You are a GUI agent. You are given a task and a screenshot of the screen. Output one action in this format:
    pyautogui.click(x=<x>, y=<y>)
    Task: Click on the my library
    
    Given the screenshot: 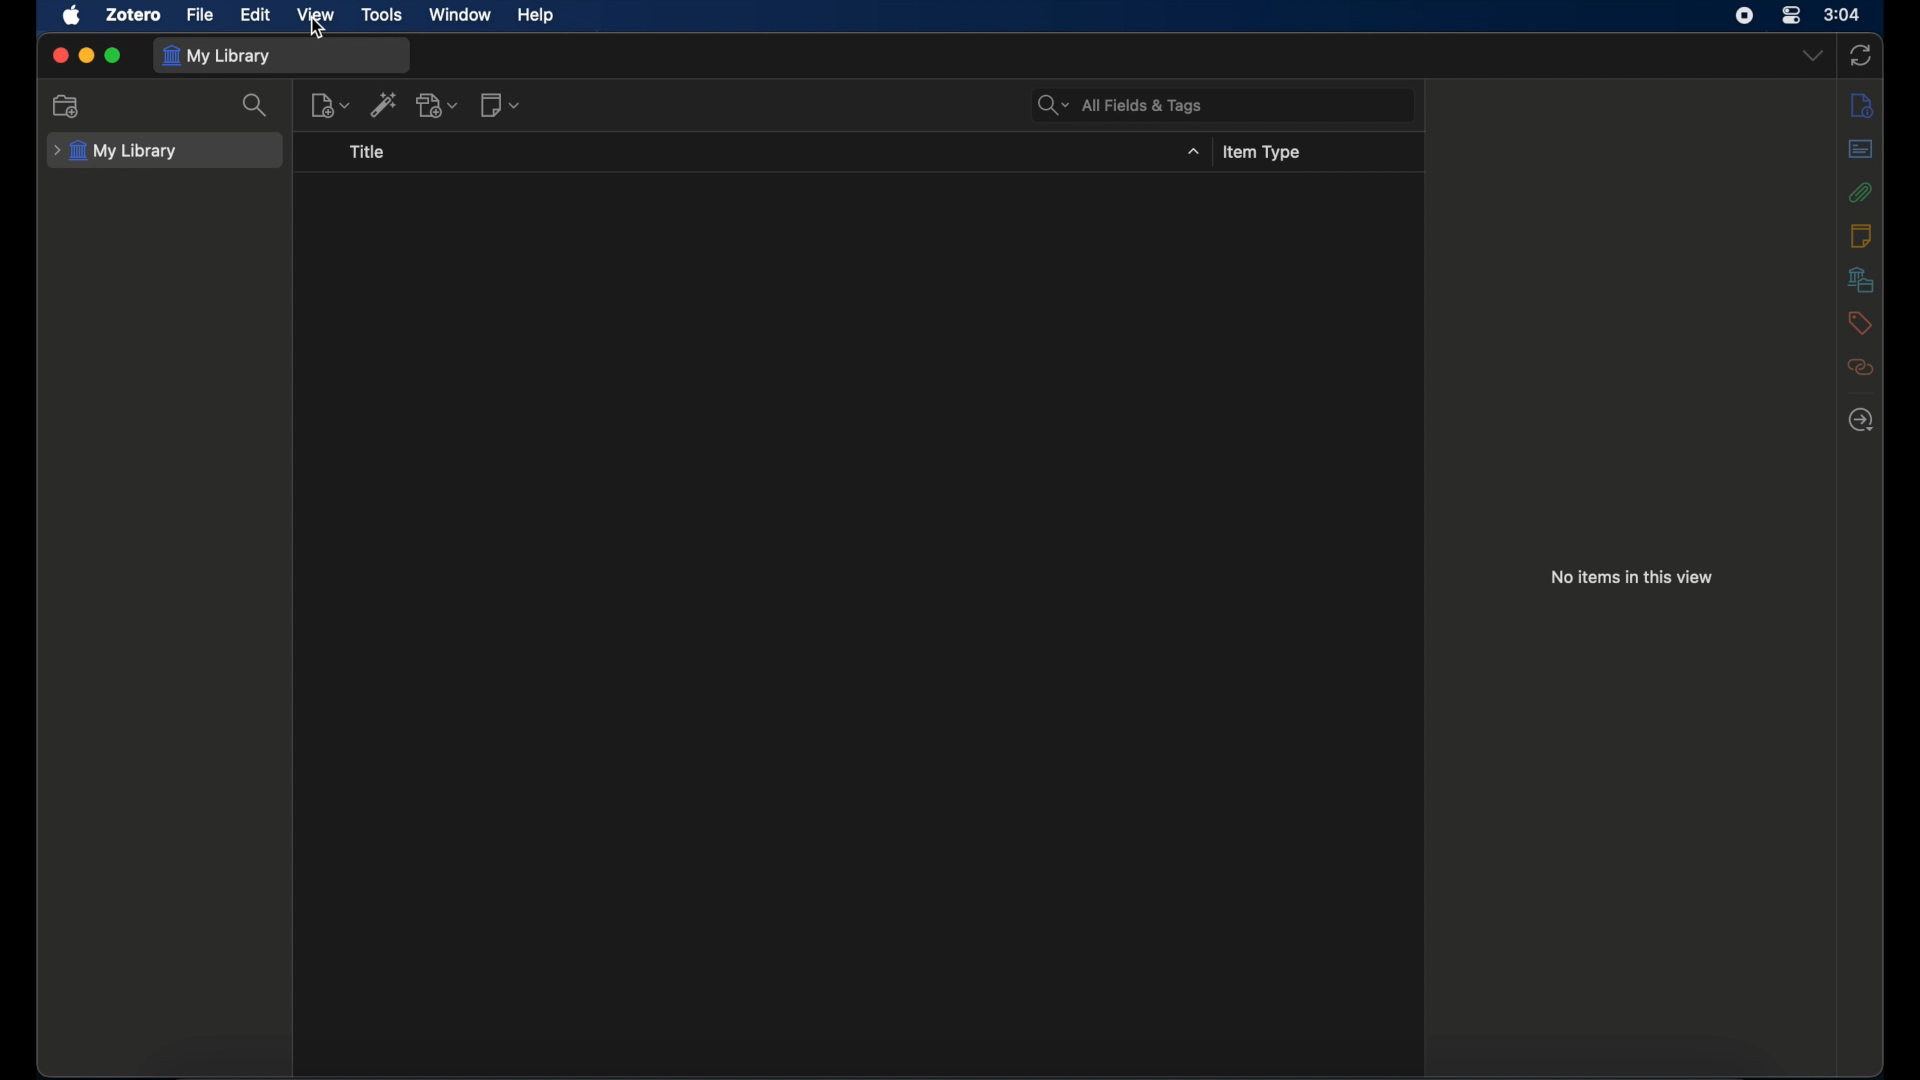 What is the action you would take?
    pyautogui.click(x=218, y=55)
    